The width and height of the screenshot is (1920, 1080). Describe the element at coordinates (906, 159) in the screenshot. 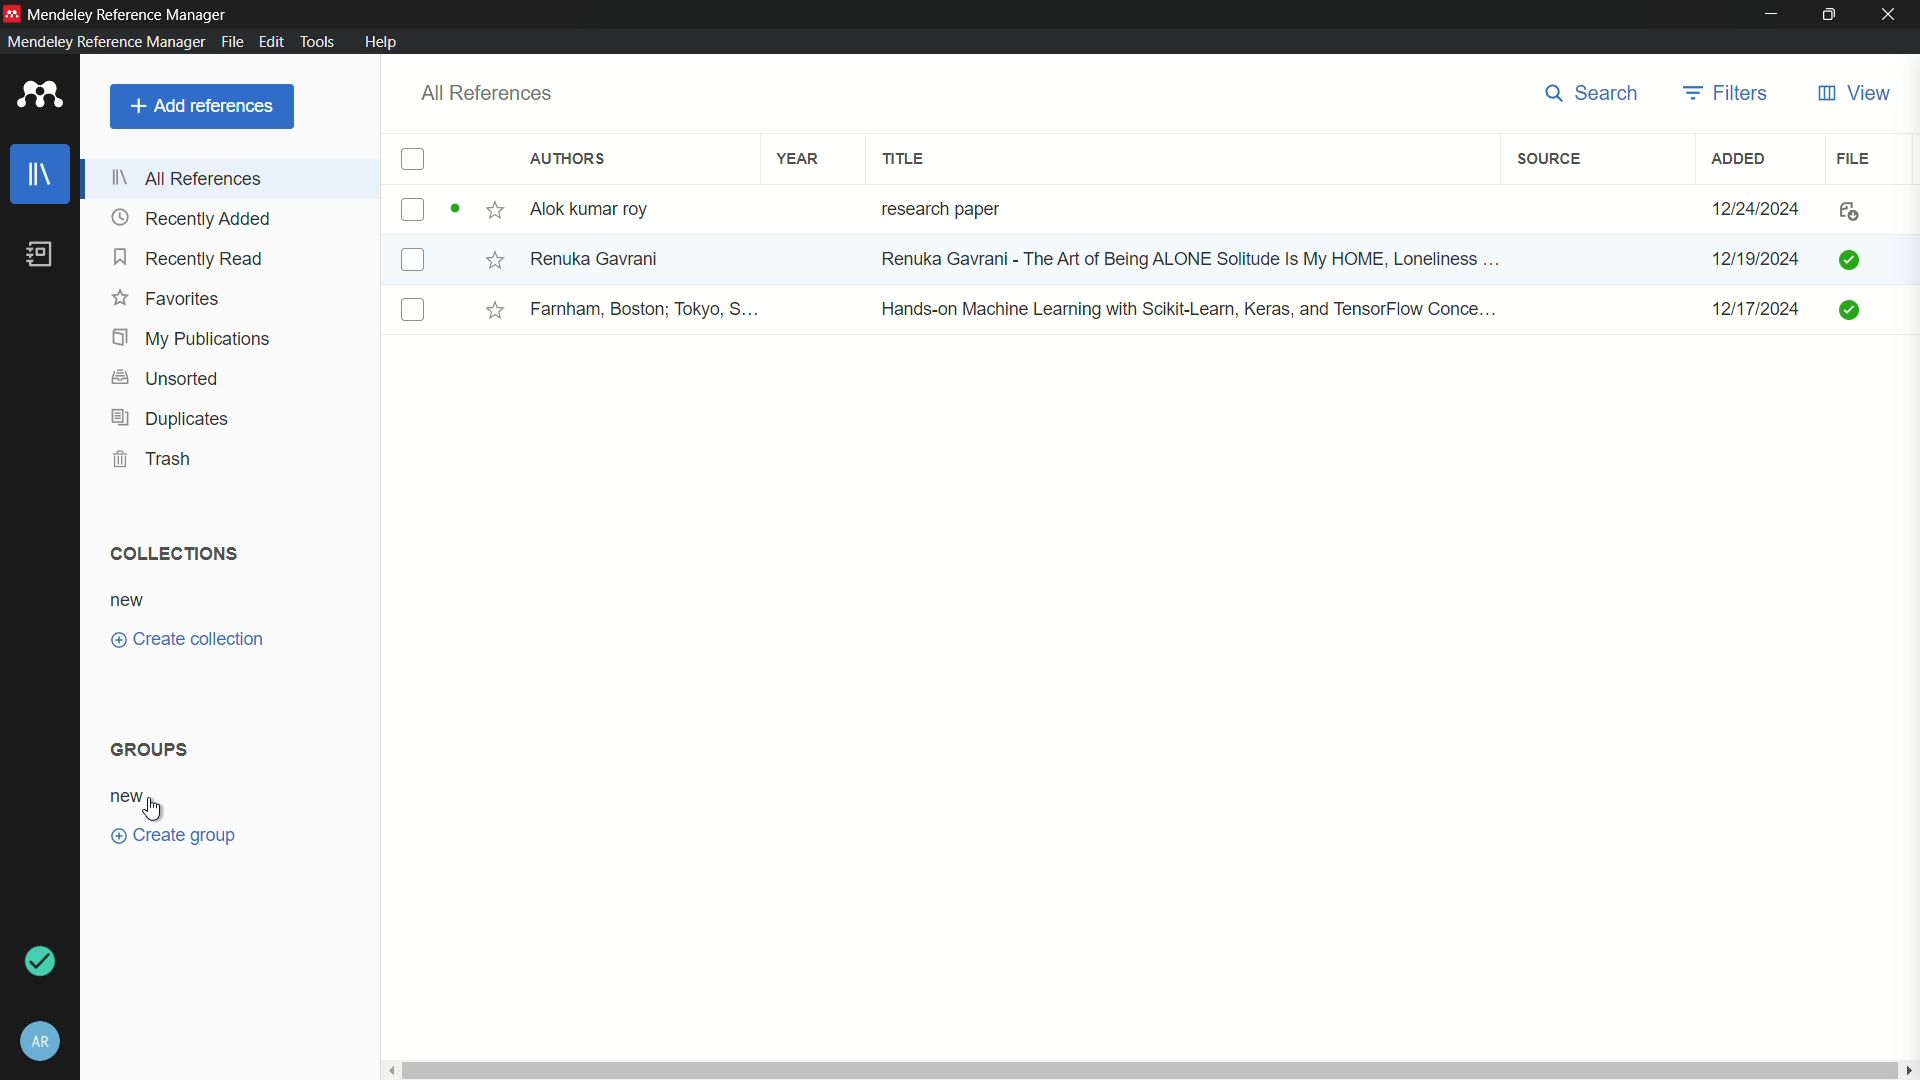

I see `title` at that location.